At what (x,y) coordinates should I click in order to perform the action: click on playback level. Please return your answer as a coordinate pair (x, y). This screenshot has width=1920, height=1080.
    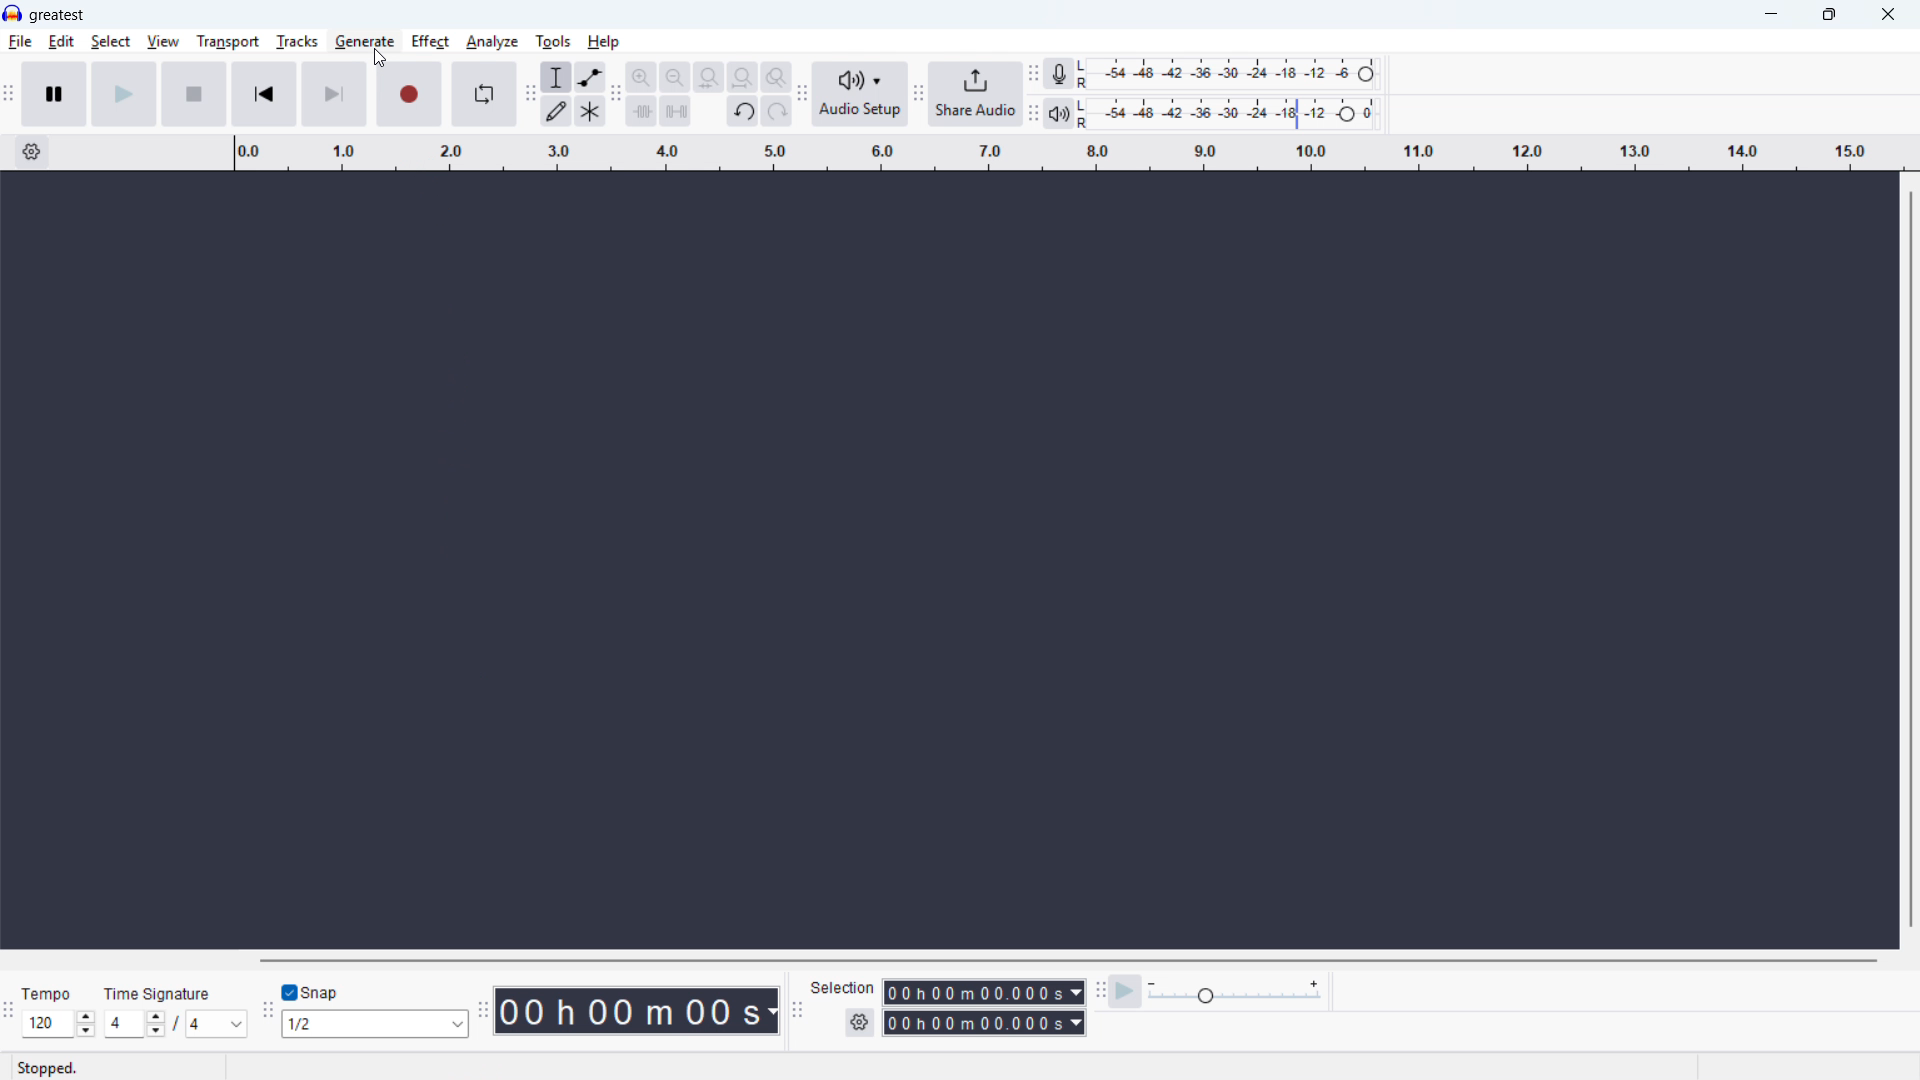
    Looking at the image, I should click on (1233, 114).